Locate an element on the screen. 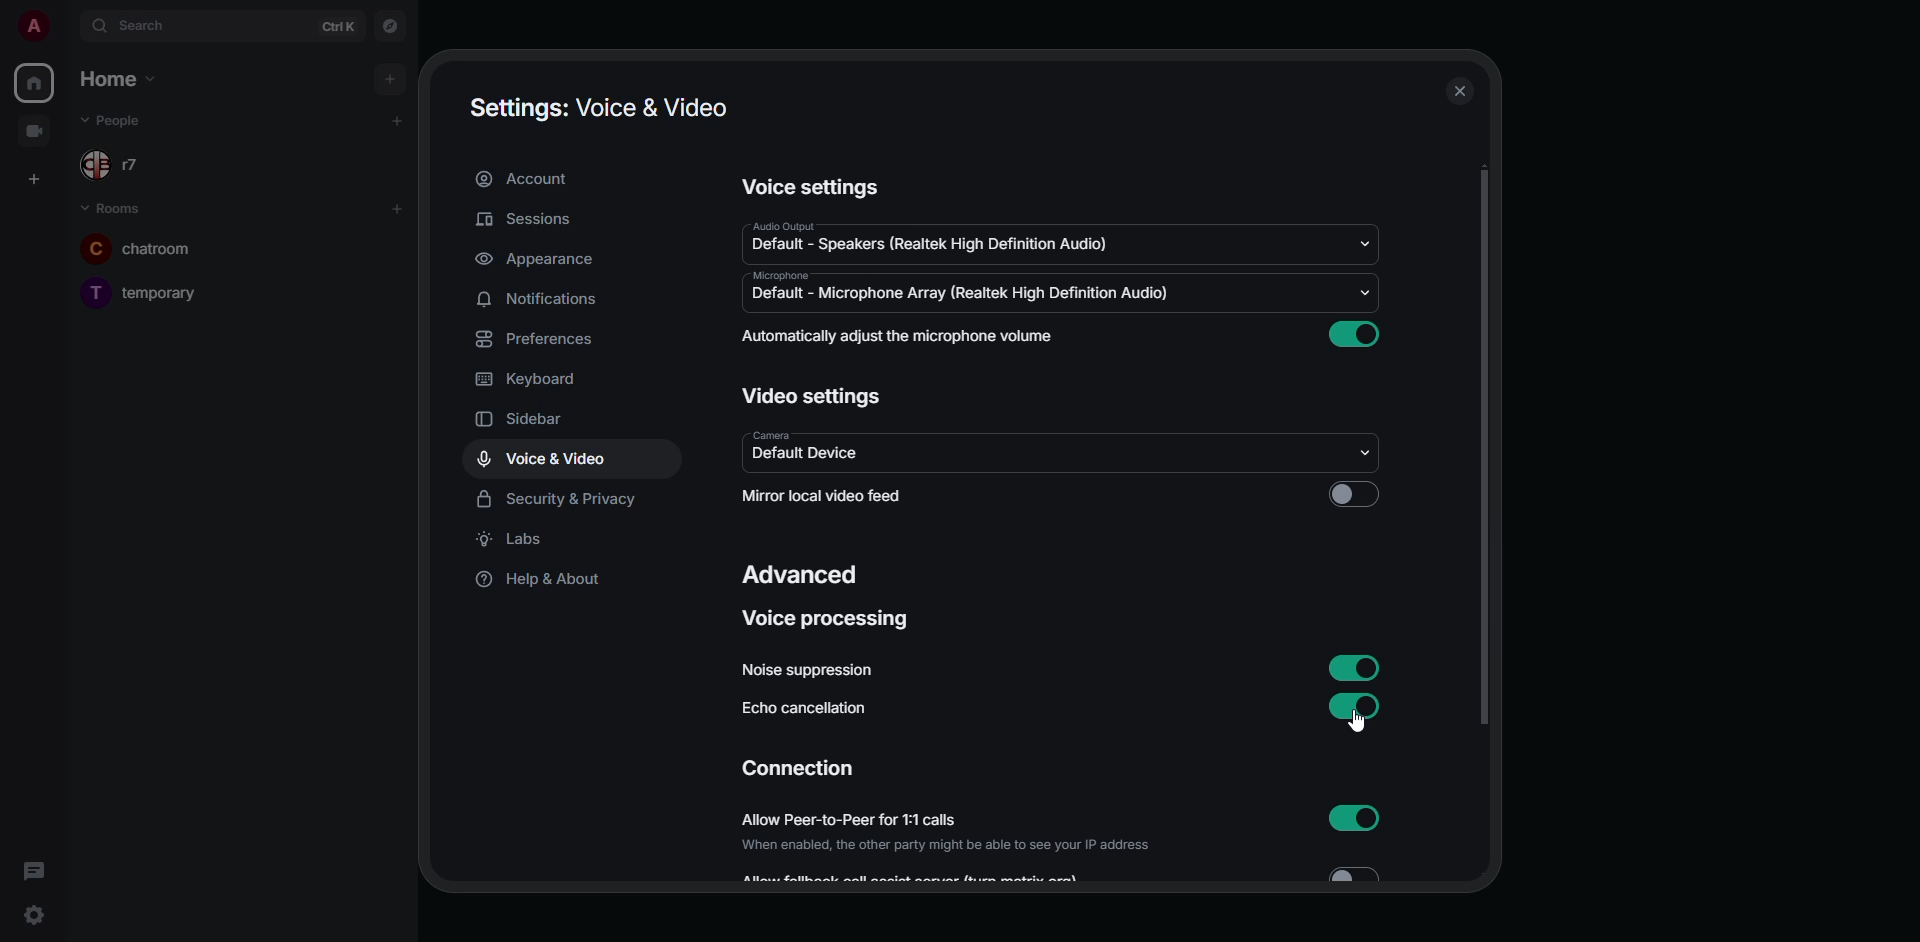  security & privacy is located at coordinates (561, 498).